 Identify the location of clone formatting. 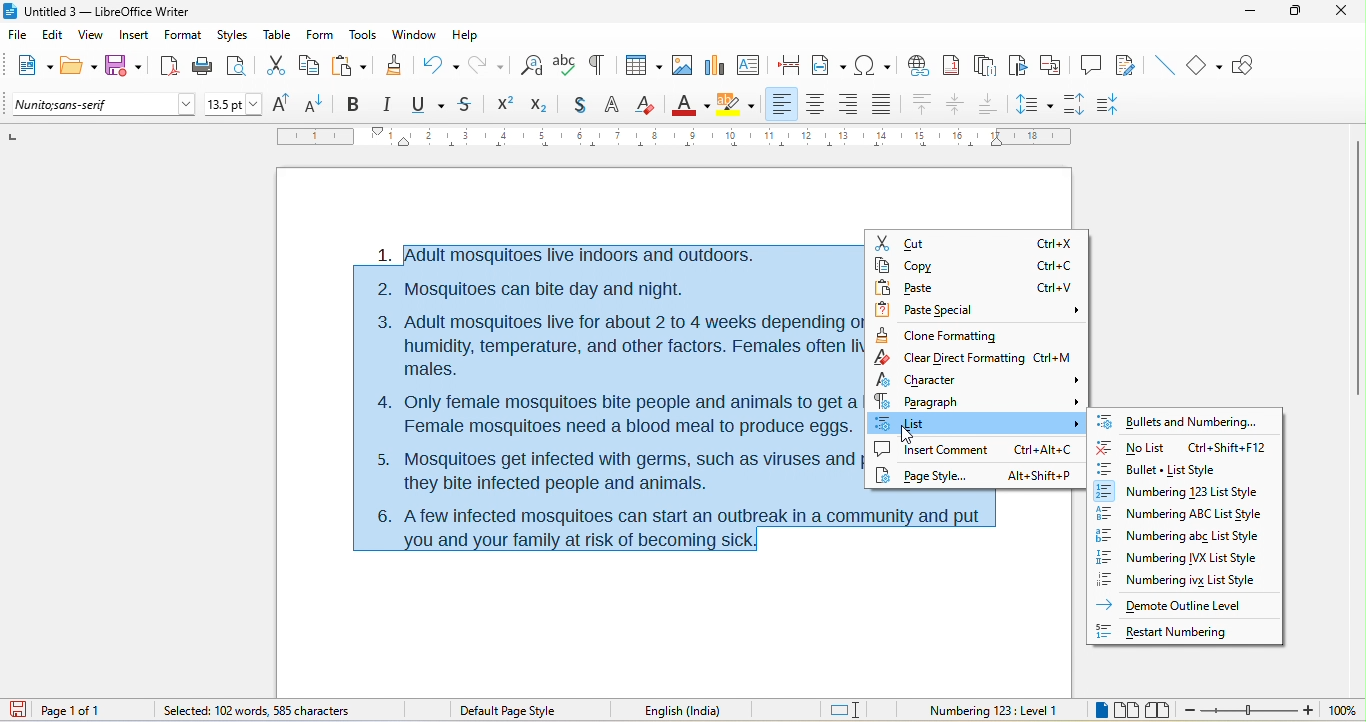
(939, 334).